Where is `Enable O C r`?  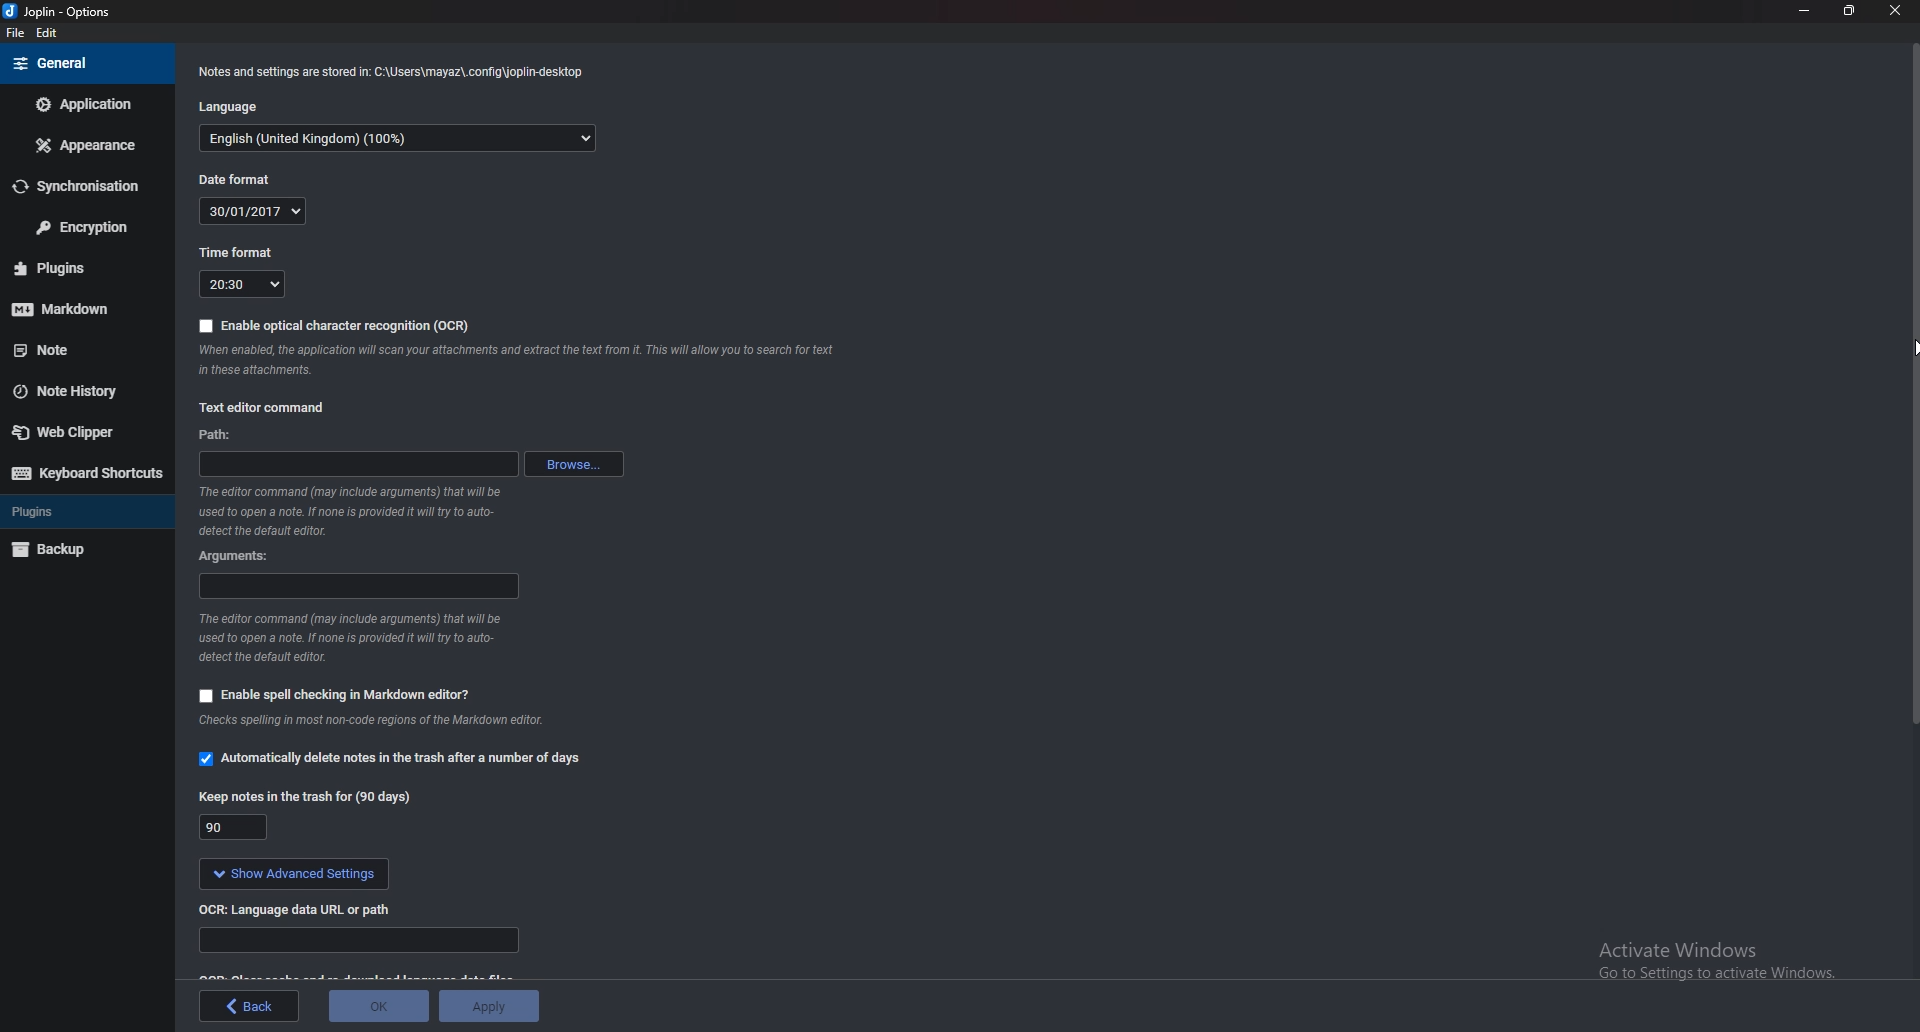
Enable O C r is located at coordinates (335, 326).